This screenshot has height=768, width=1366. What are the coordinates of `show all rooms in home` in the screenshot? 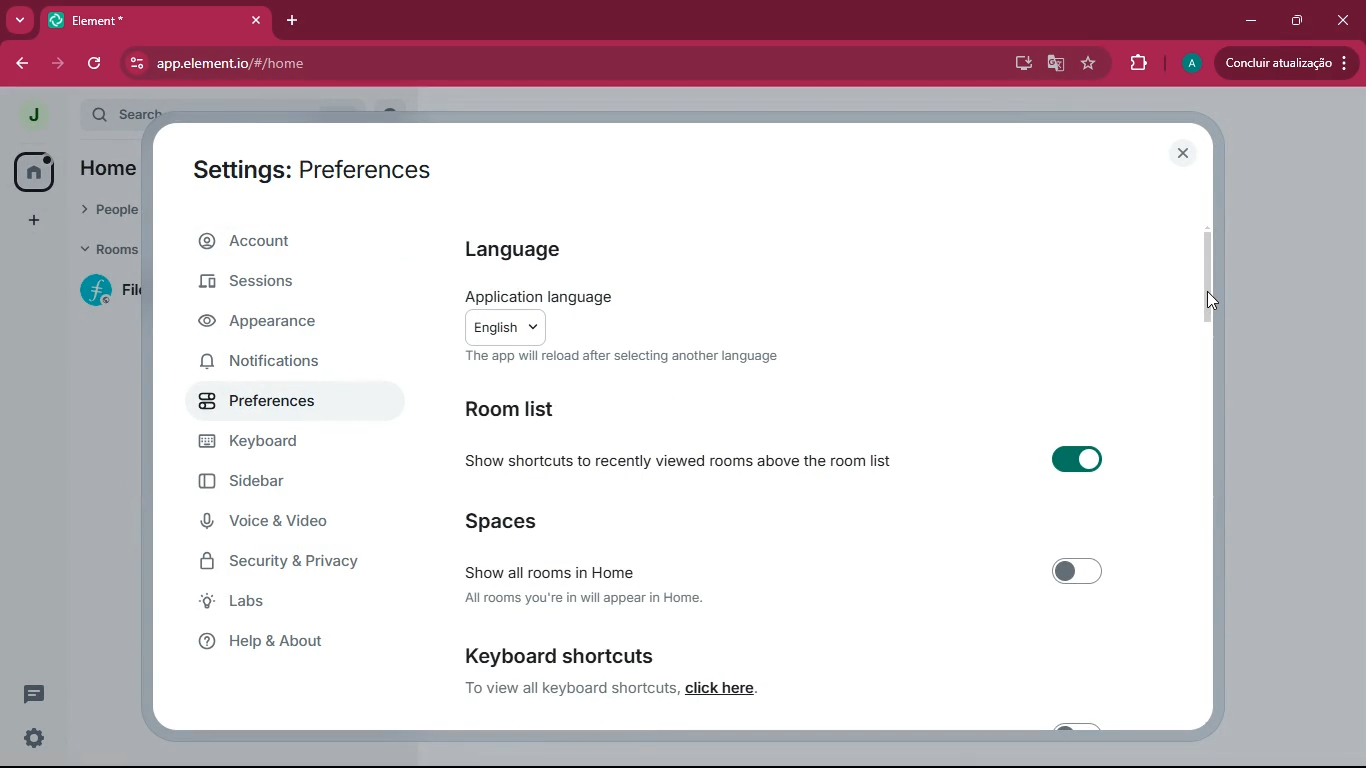 It's located at (549, 573).